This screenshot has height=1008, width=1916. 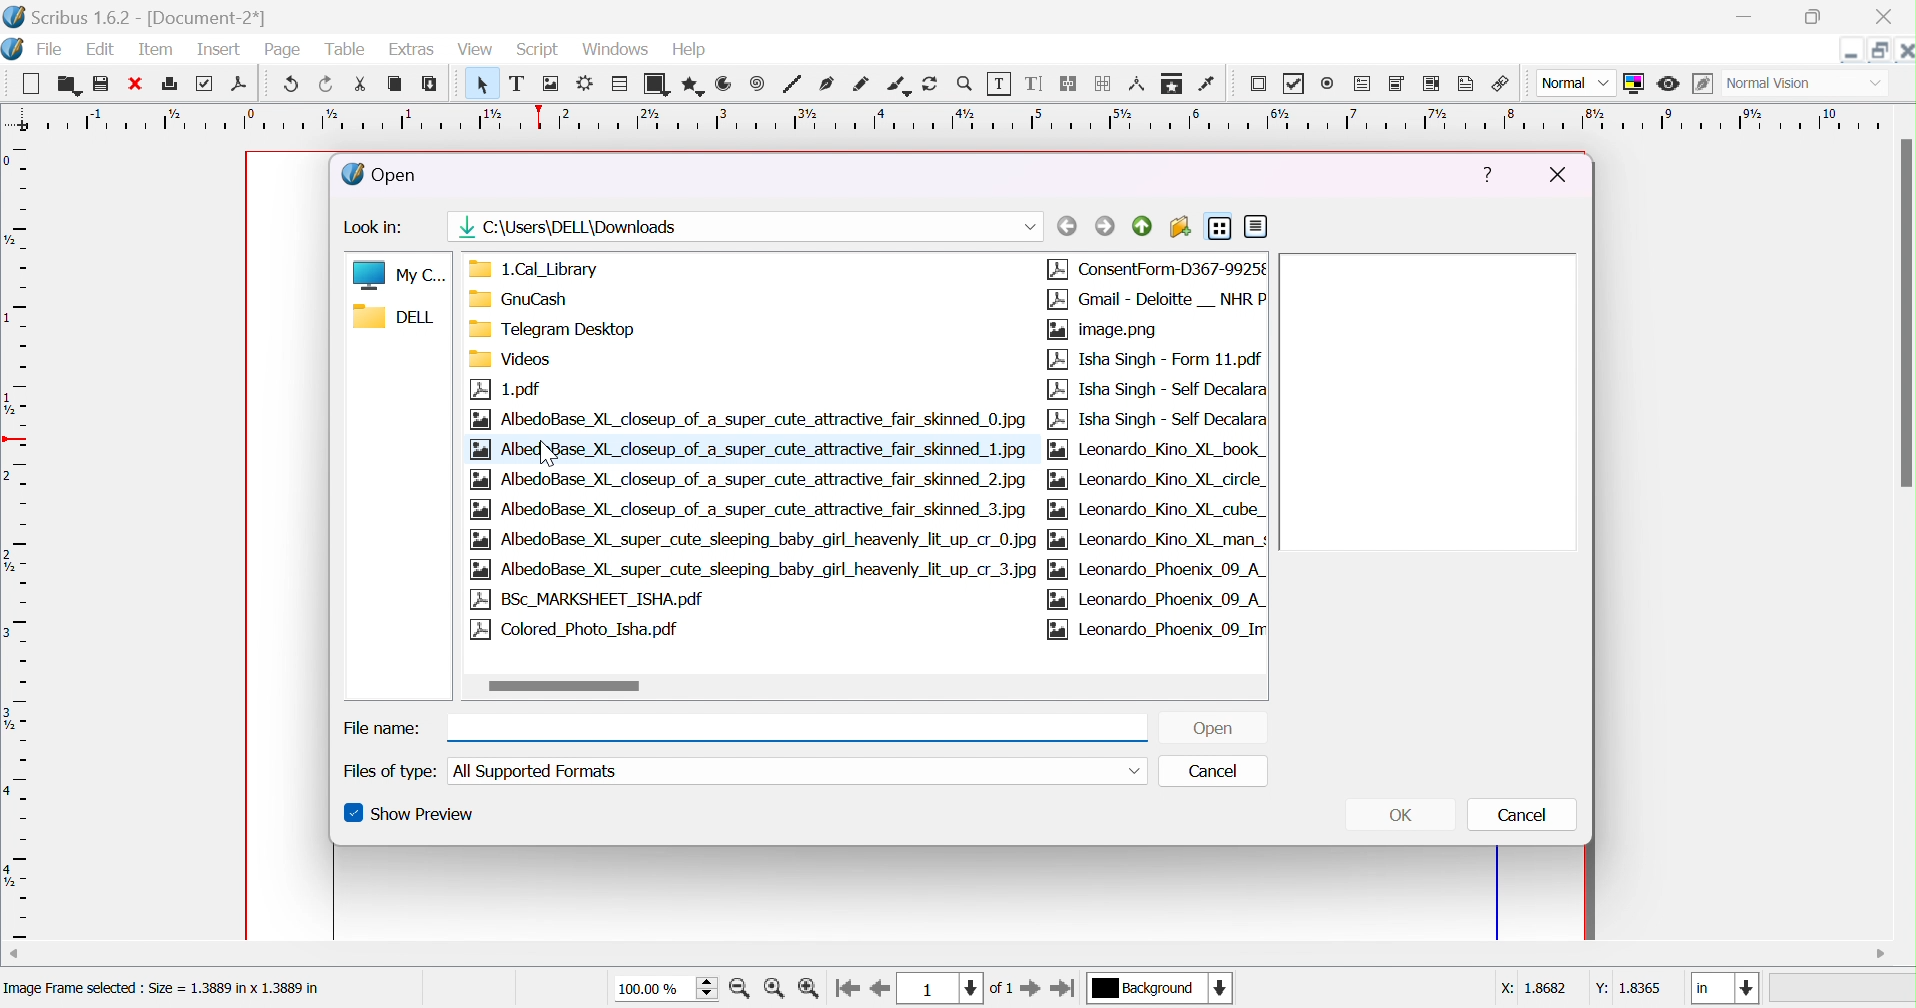 What do you see at coordinates (1150, 268) in the screenshot?
I see ` ConsentForm-D367-9925¢` at bounding box center [1150, 268].